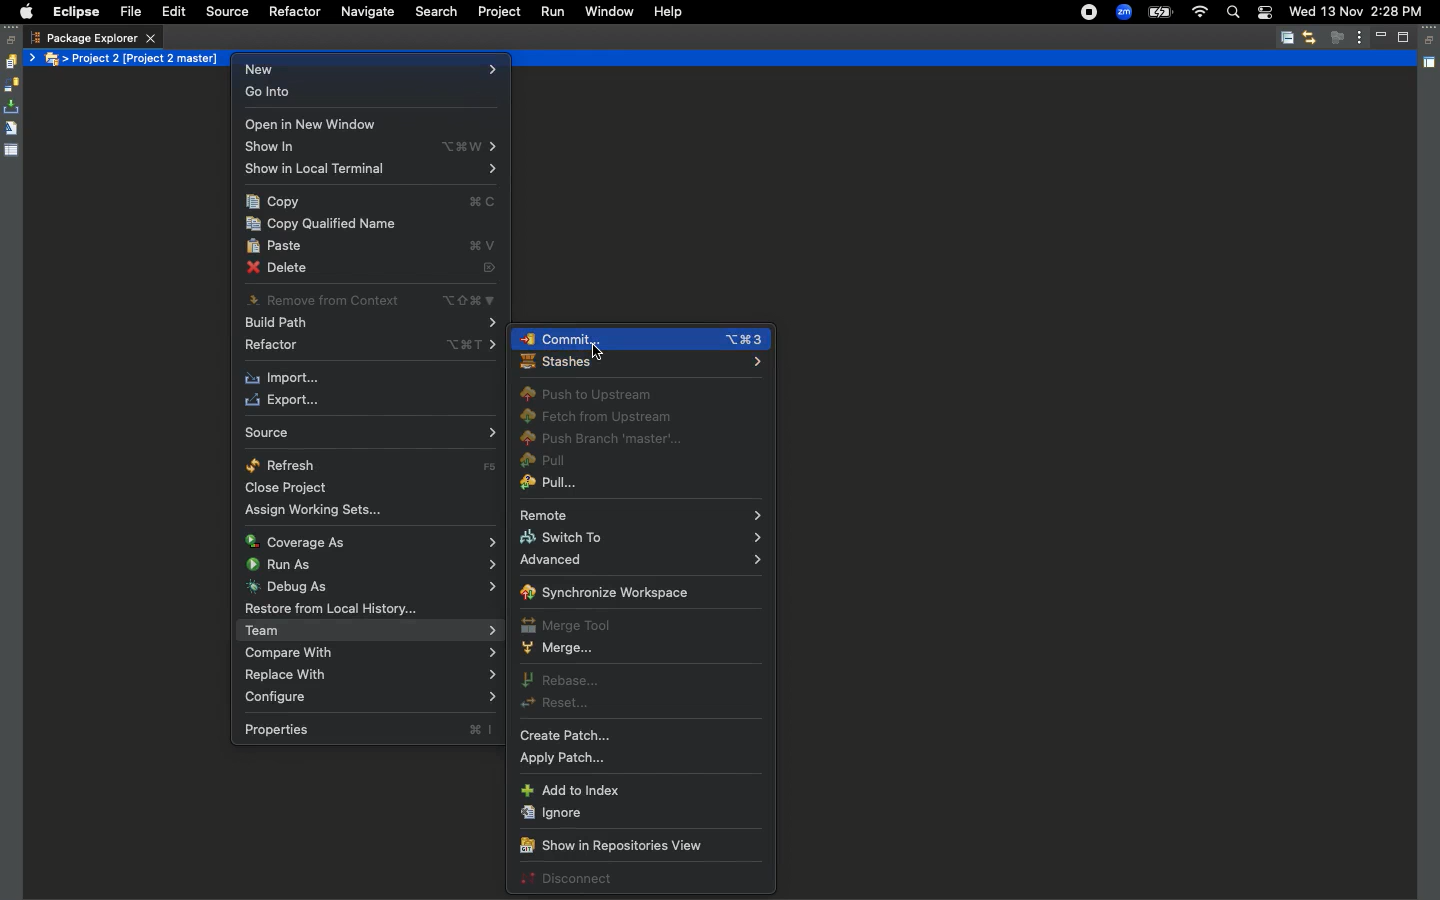  I want to click on Configure, so click(373, 699).